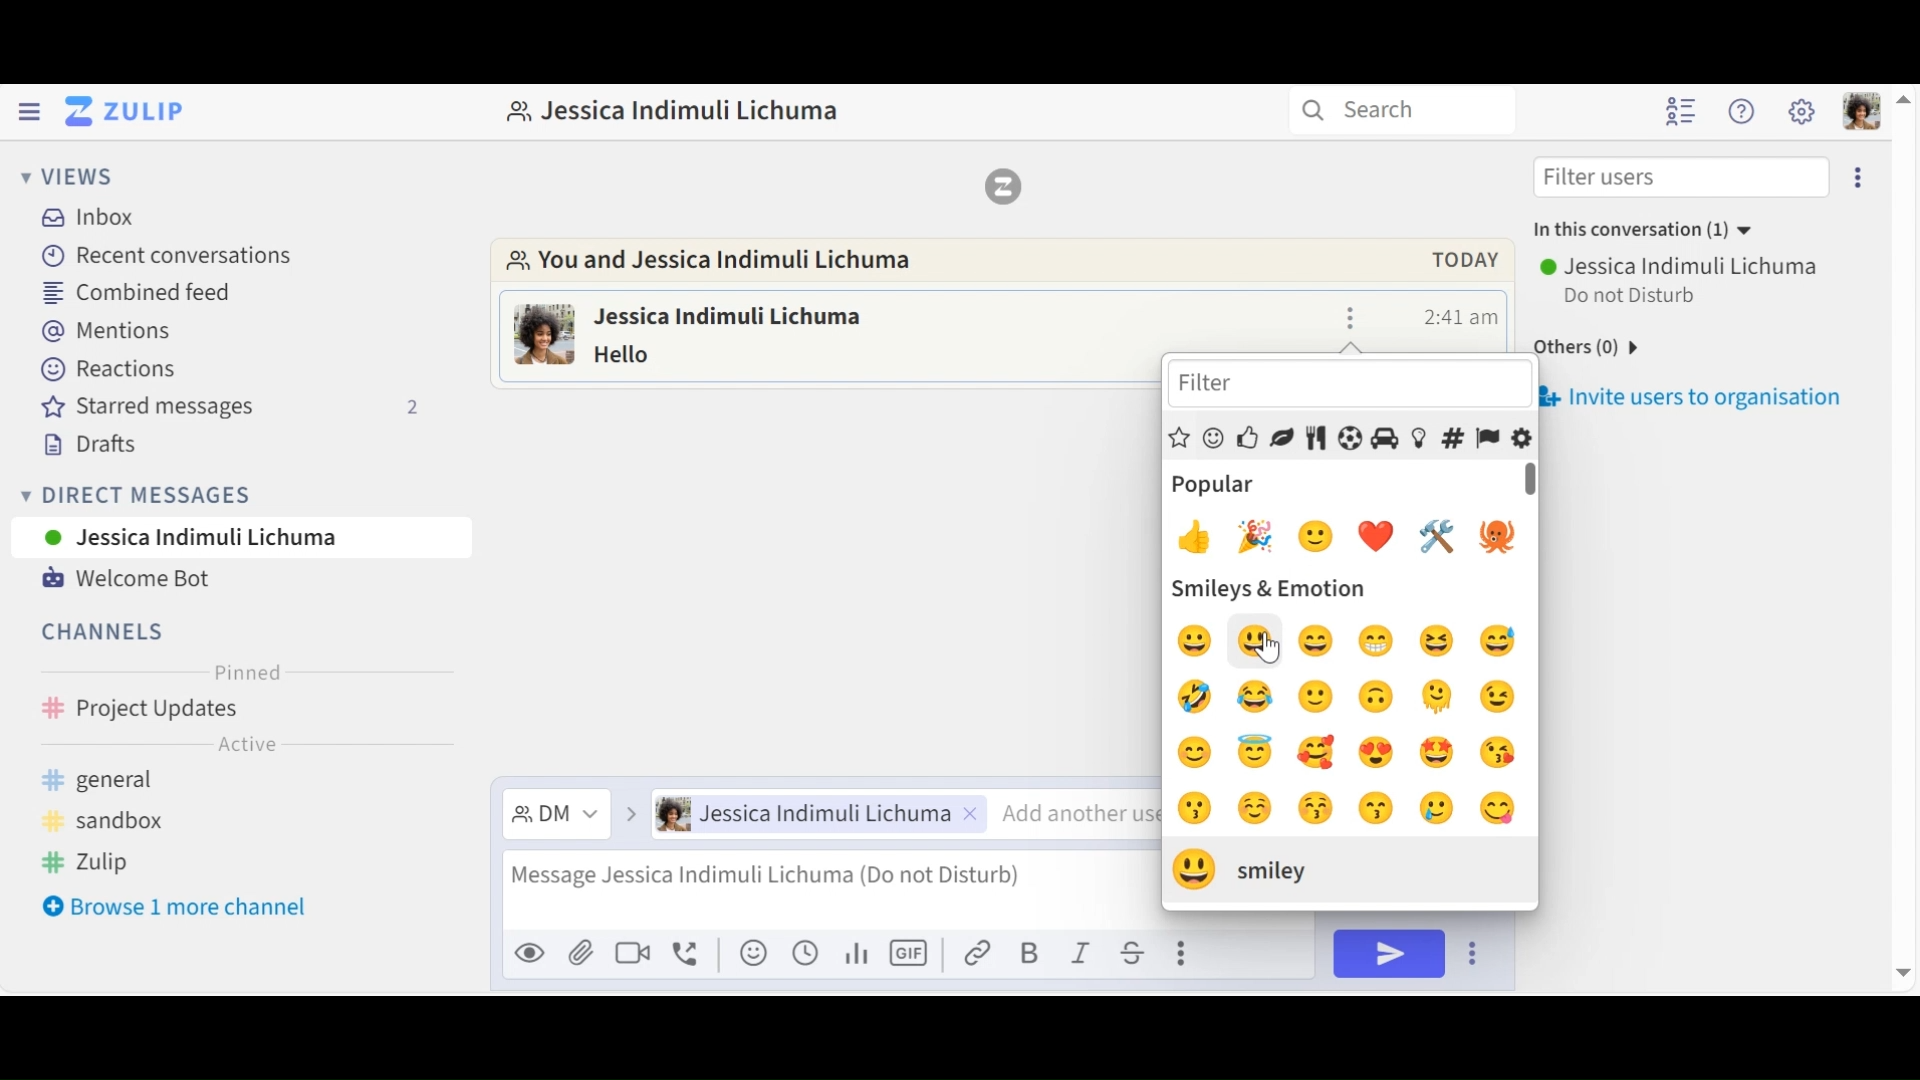  Describe the element at coordinates (1136, 952) in the screenshot. I see `Strikethrough` at that location.